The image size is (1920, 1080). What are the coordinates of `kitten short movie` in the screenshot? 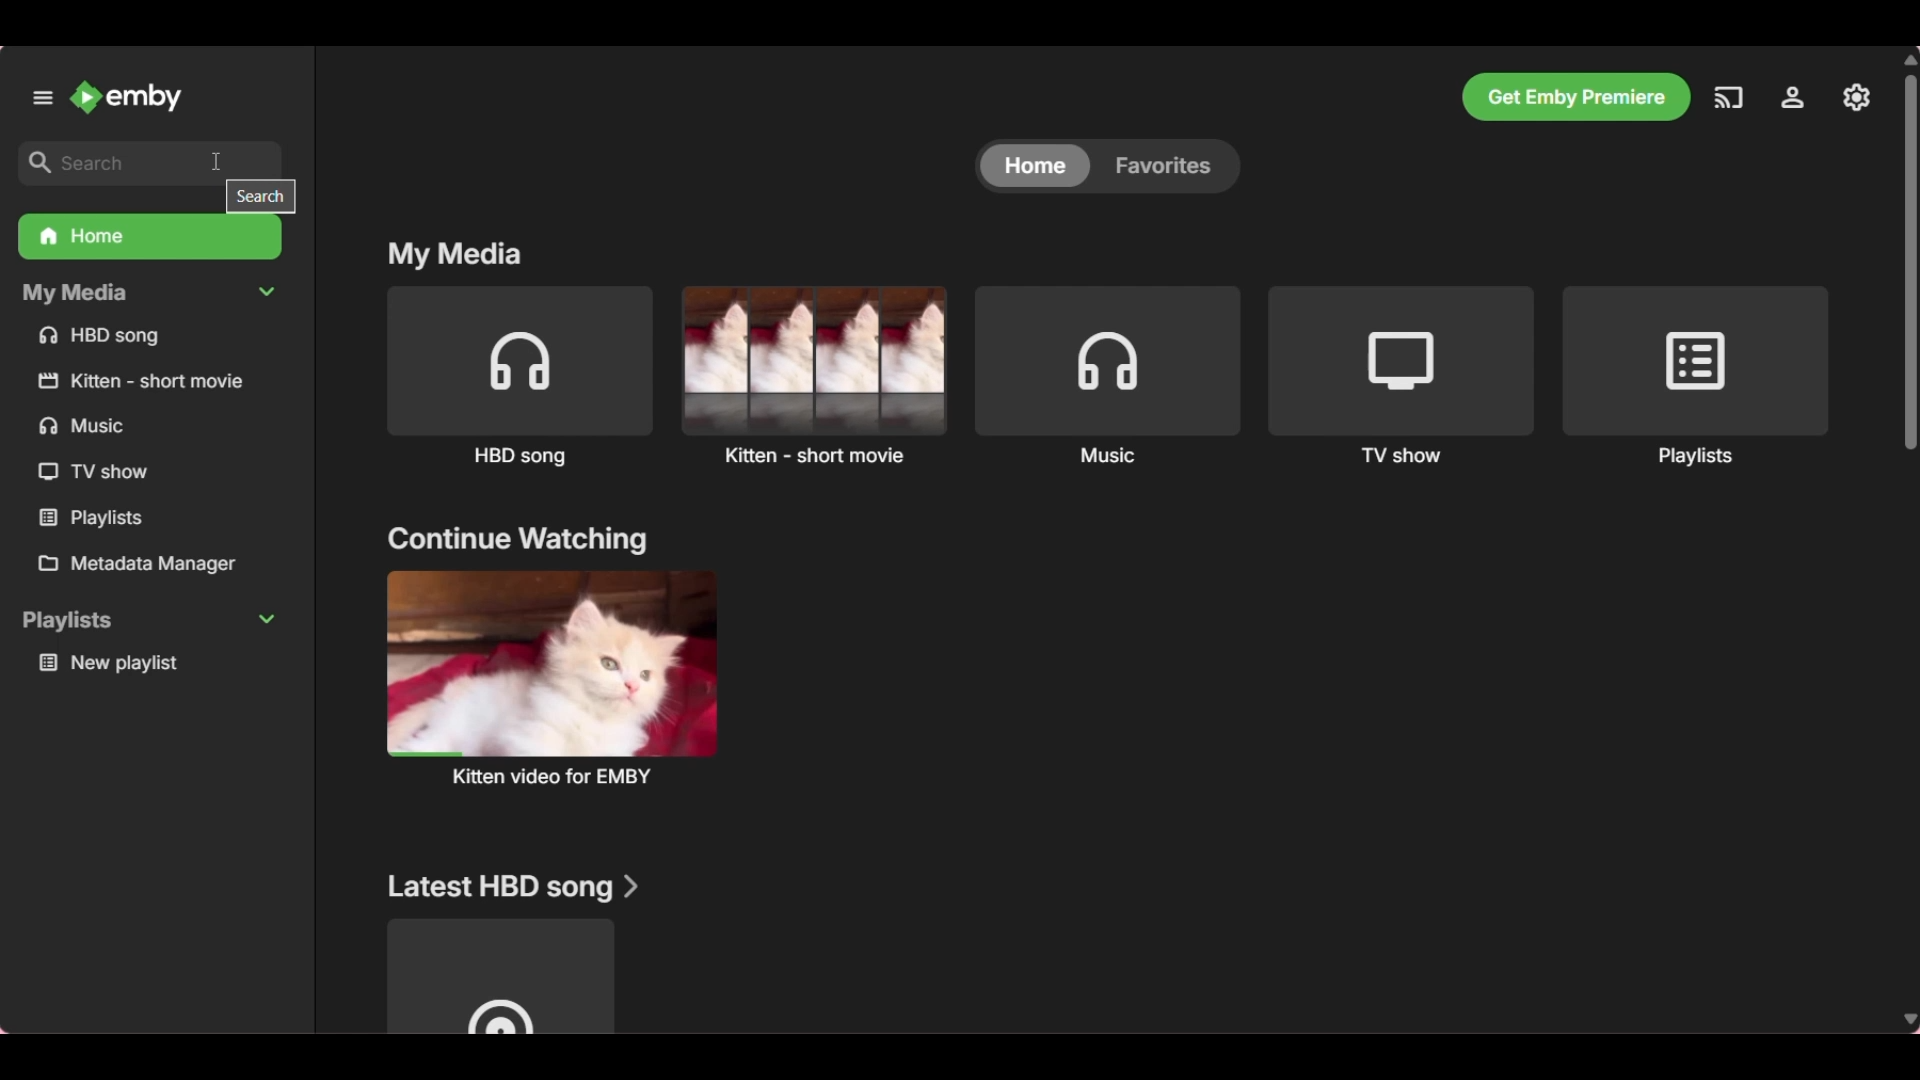 It's located at (146, 380).